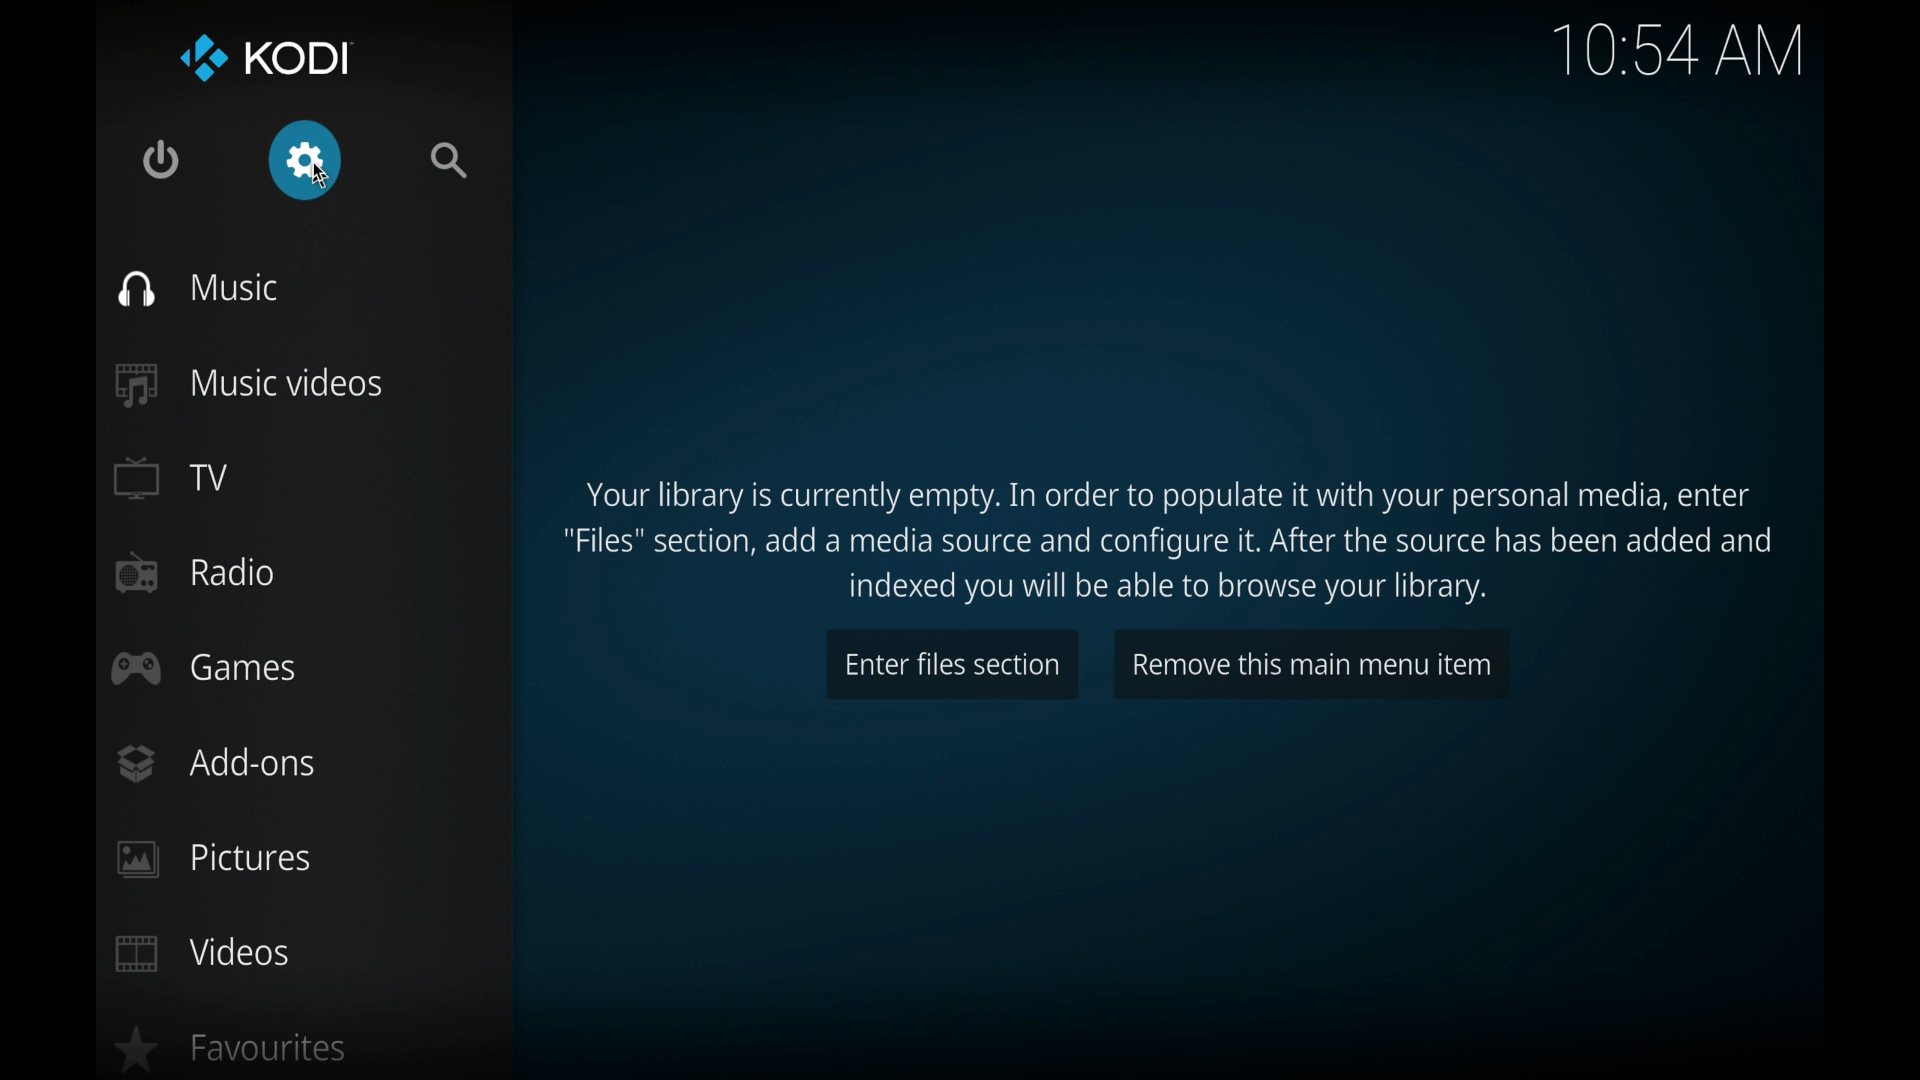 Image resolution: width=1920 pixels, height=1080 pixels. What do you see at coordinates (450, 161) in the screenshot?
I see `search` at bounding box center [450, 161].